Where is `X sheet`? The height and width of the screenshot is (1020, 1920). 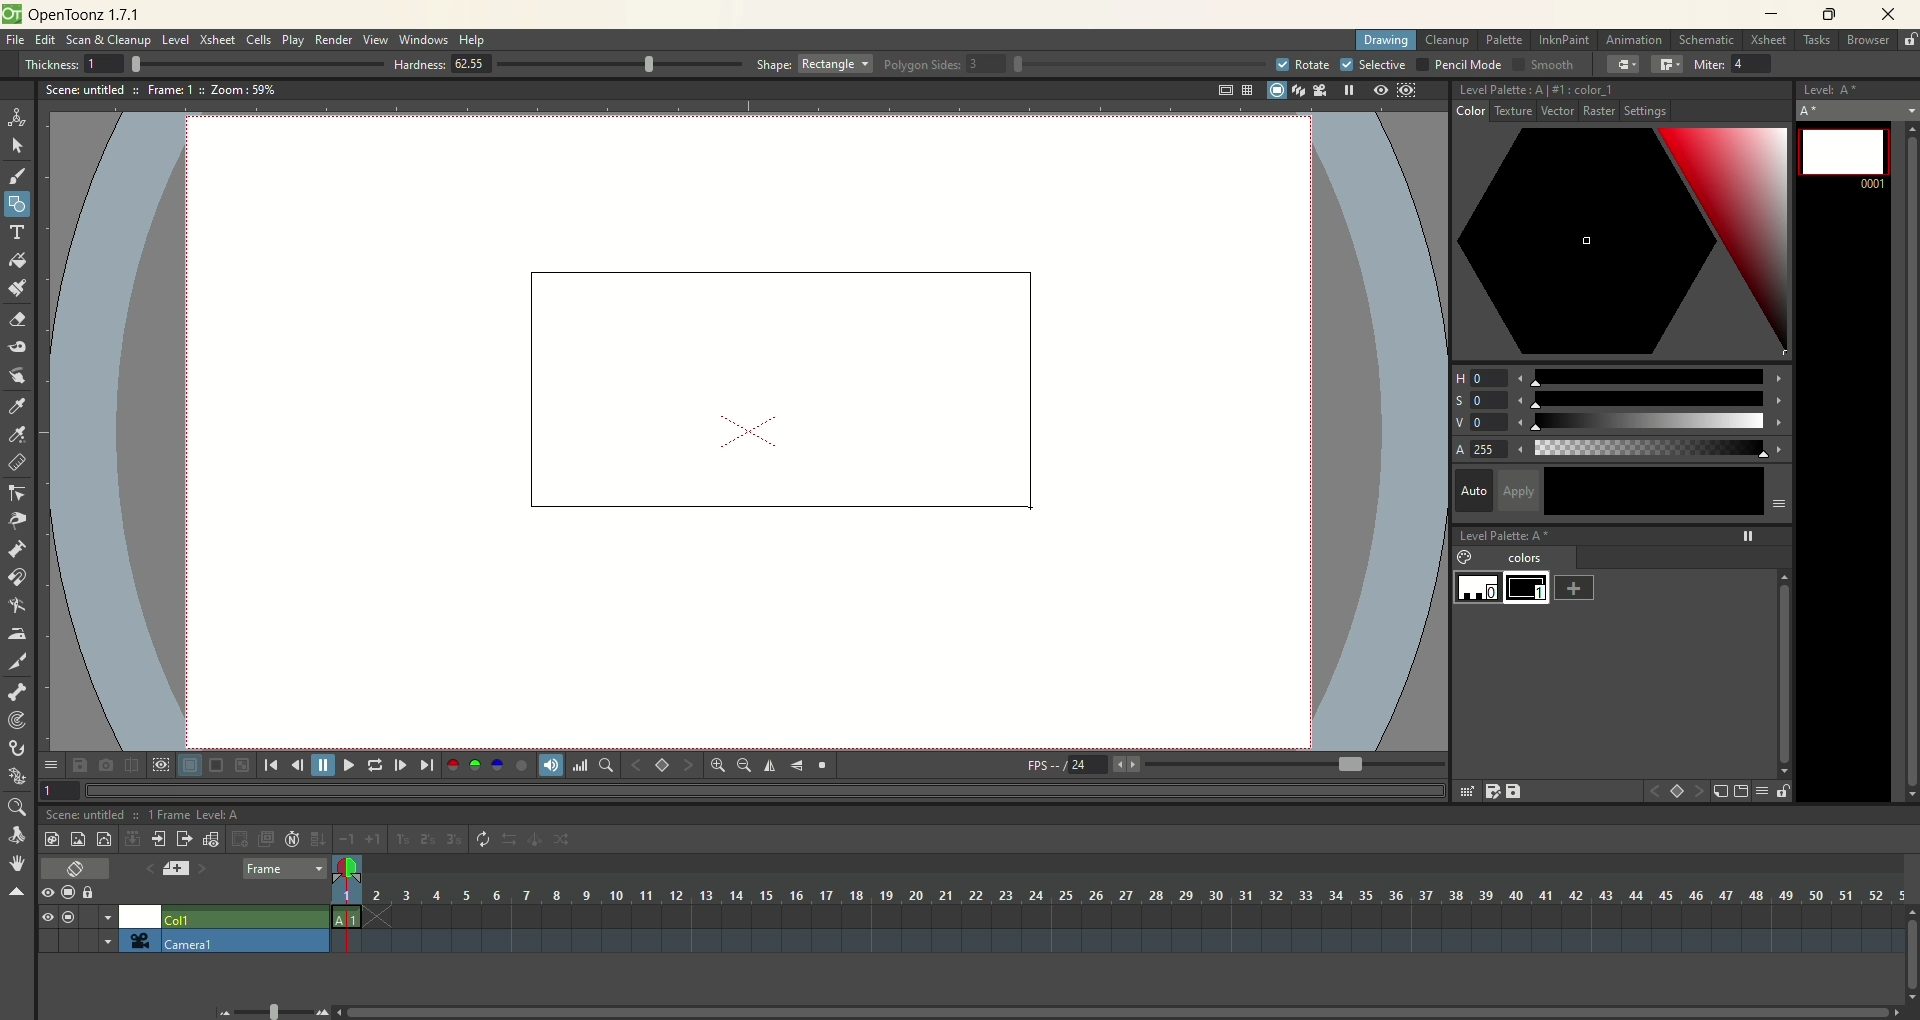
X sheet is located at coordinates (1771, 41).